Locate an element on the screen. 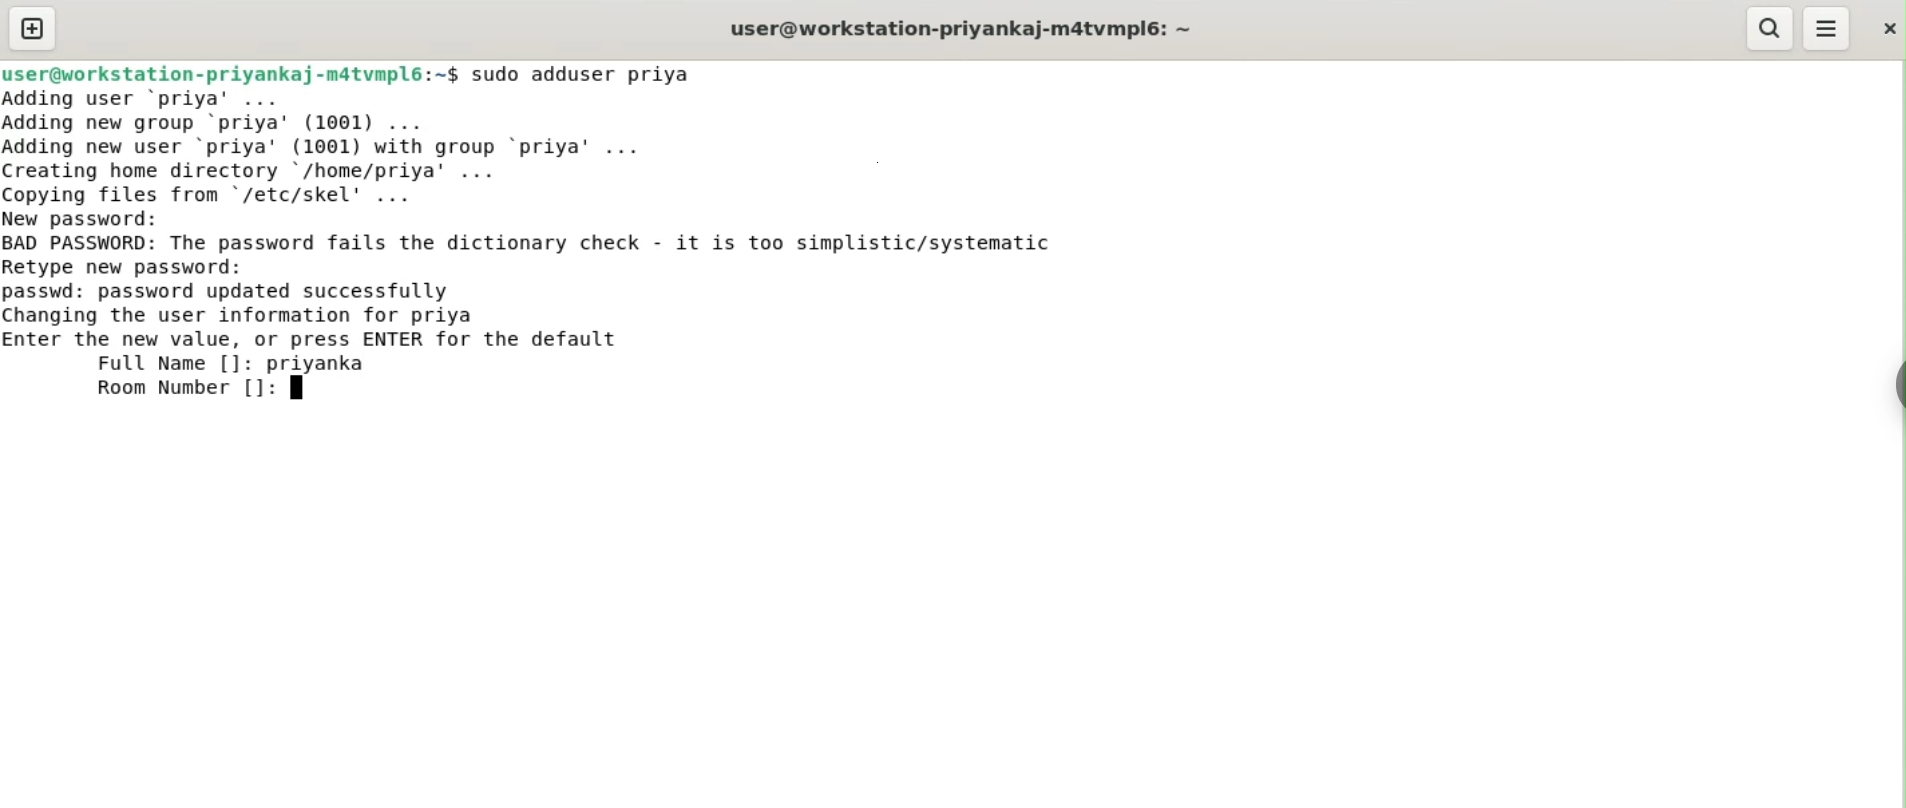 Image resolution: width=1906 pixels, height=808 pixels. close is located at coordinates (1887, 28).